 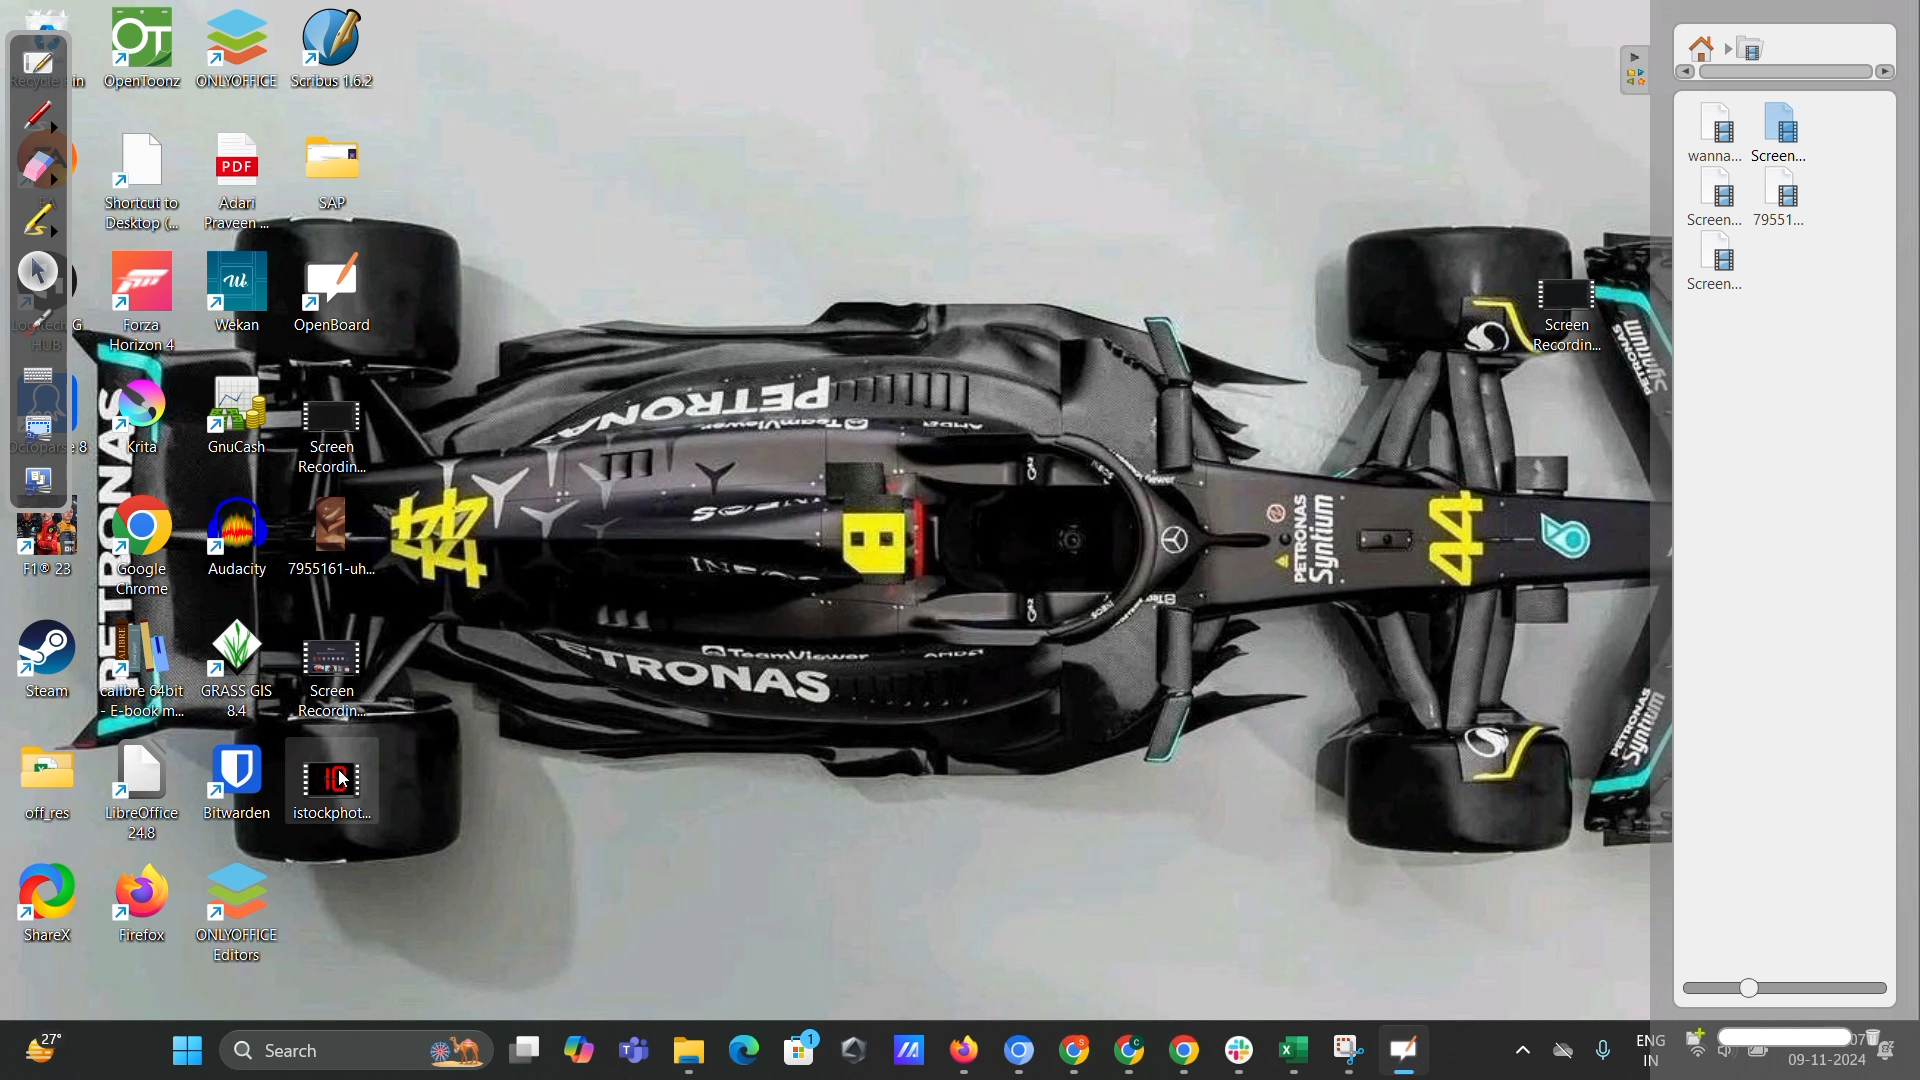 What do you see at coordinates (1513, 1048) in the screenshot?
I see `Show hidden icons` at bounding box center [1513, 1048].